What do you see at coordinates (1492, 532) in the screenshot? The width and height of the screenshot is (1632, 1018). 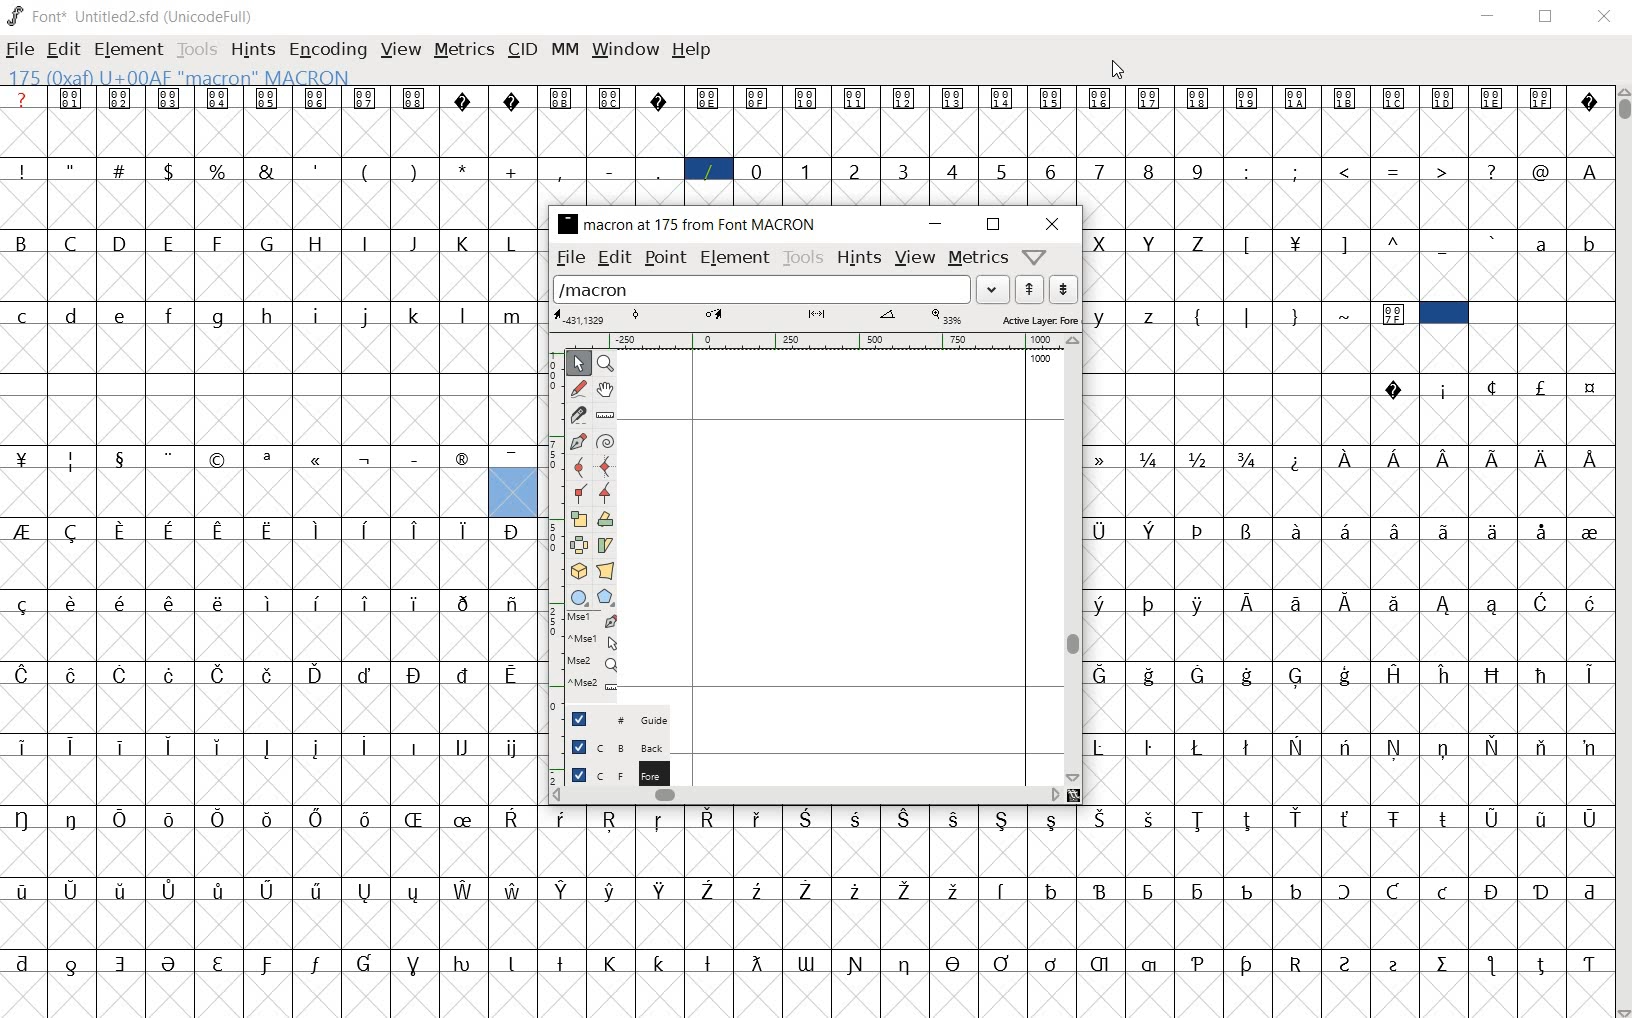 I see `Symbol` at bounding box center [1492, 532].